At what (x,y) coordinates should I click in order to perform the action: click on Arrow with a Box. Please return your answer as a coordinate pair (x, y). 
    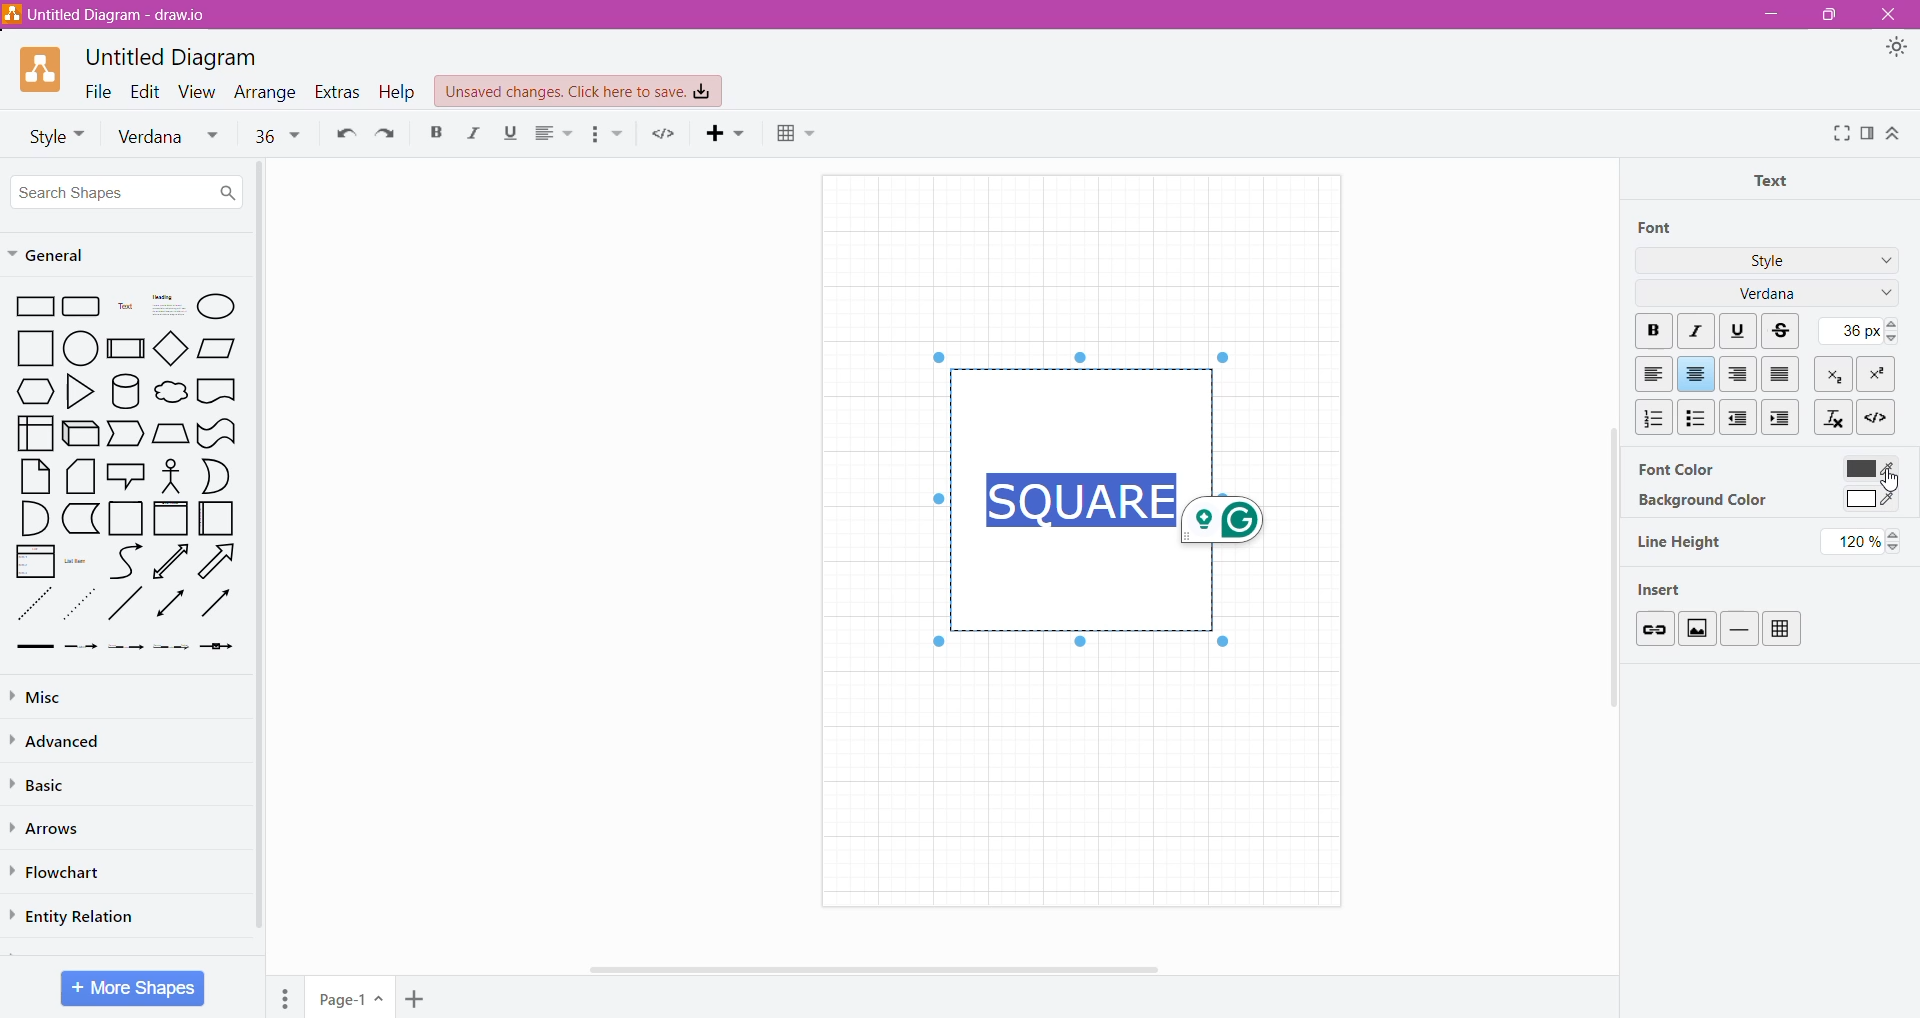
    Looking at the image, I should click on (216, 646).